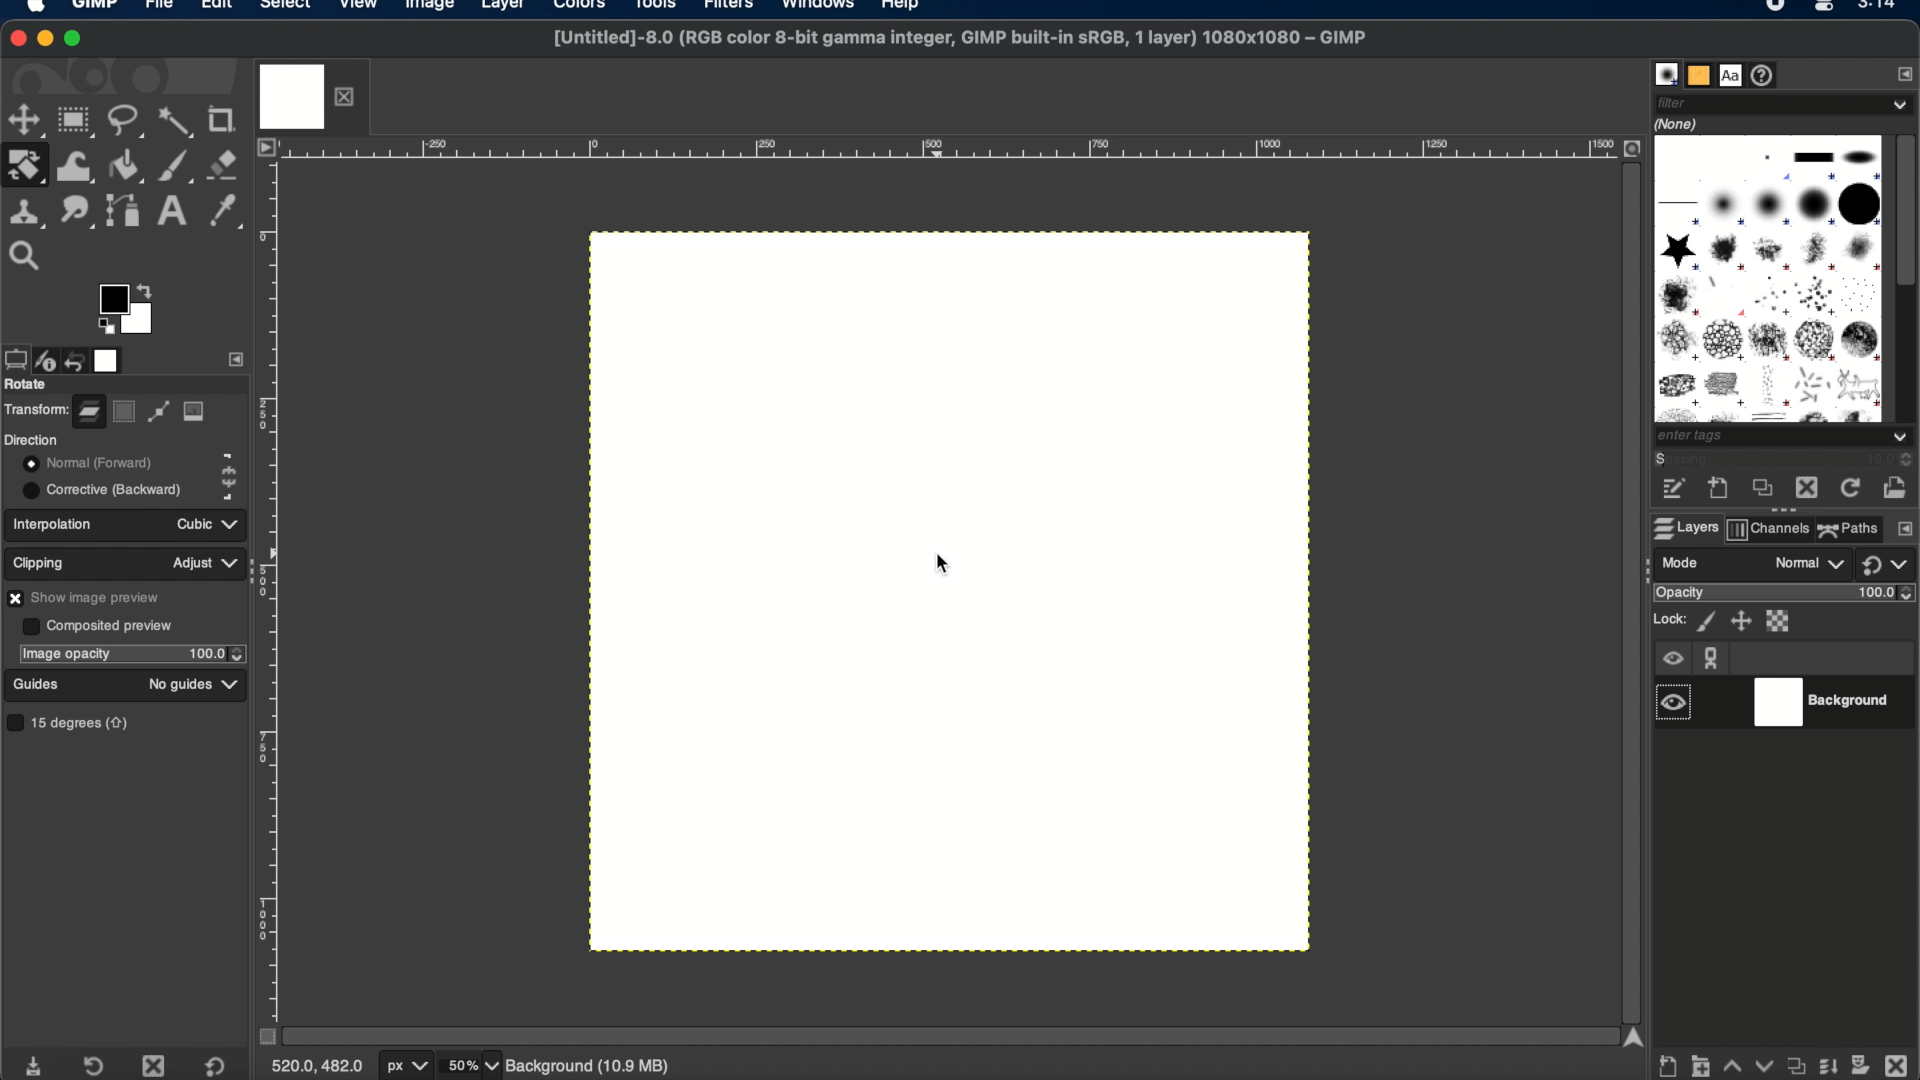 The height and width of the screenshot is (1080, 1920). What do you see at coordinates (292, 95) in the screenshot?
I see `image tab` at bounding box center [292, 95].